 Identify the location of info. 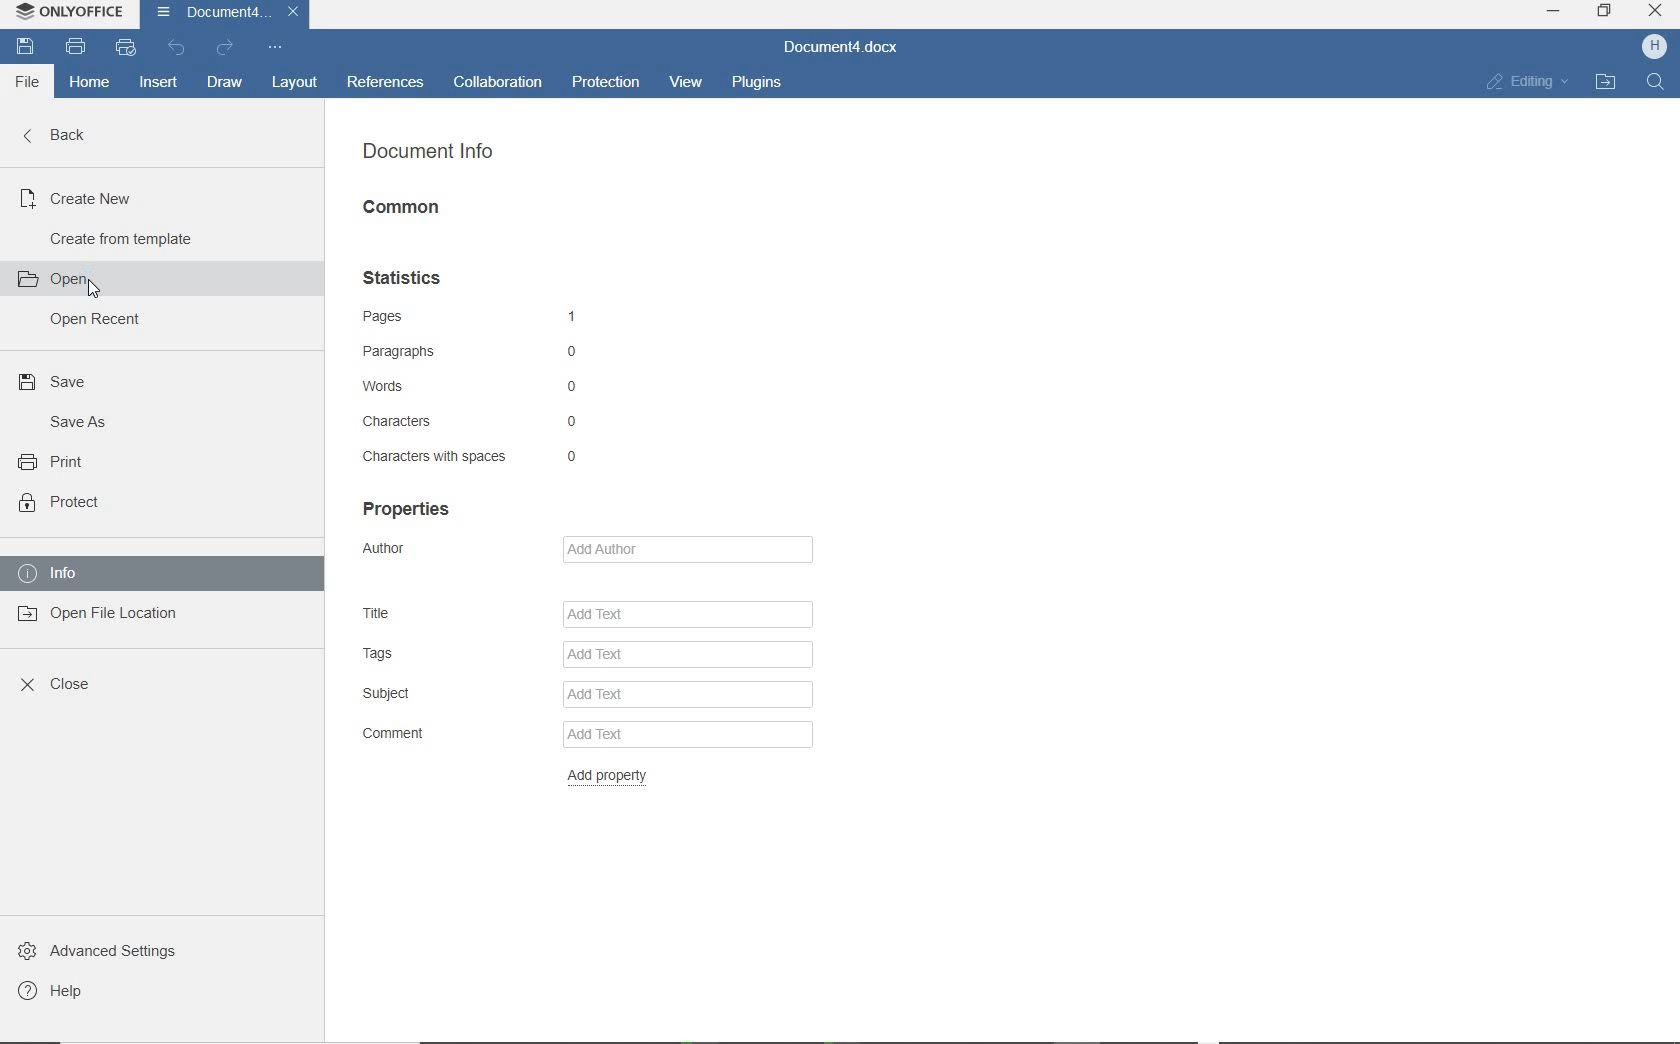
(51, 573).